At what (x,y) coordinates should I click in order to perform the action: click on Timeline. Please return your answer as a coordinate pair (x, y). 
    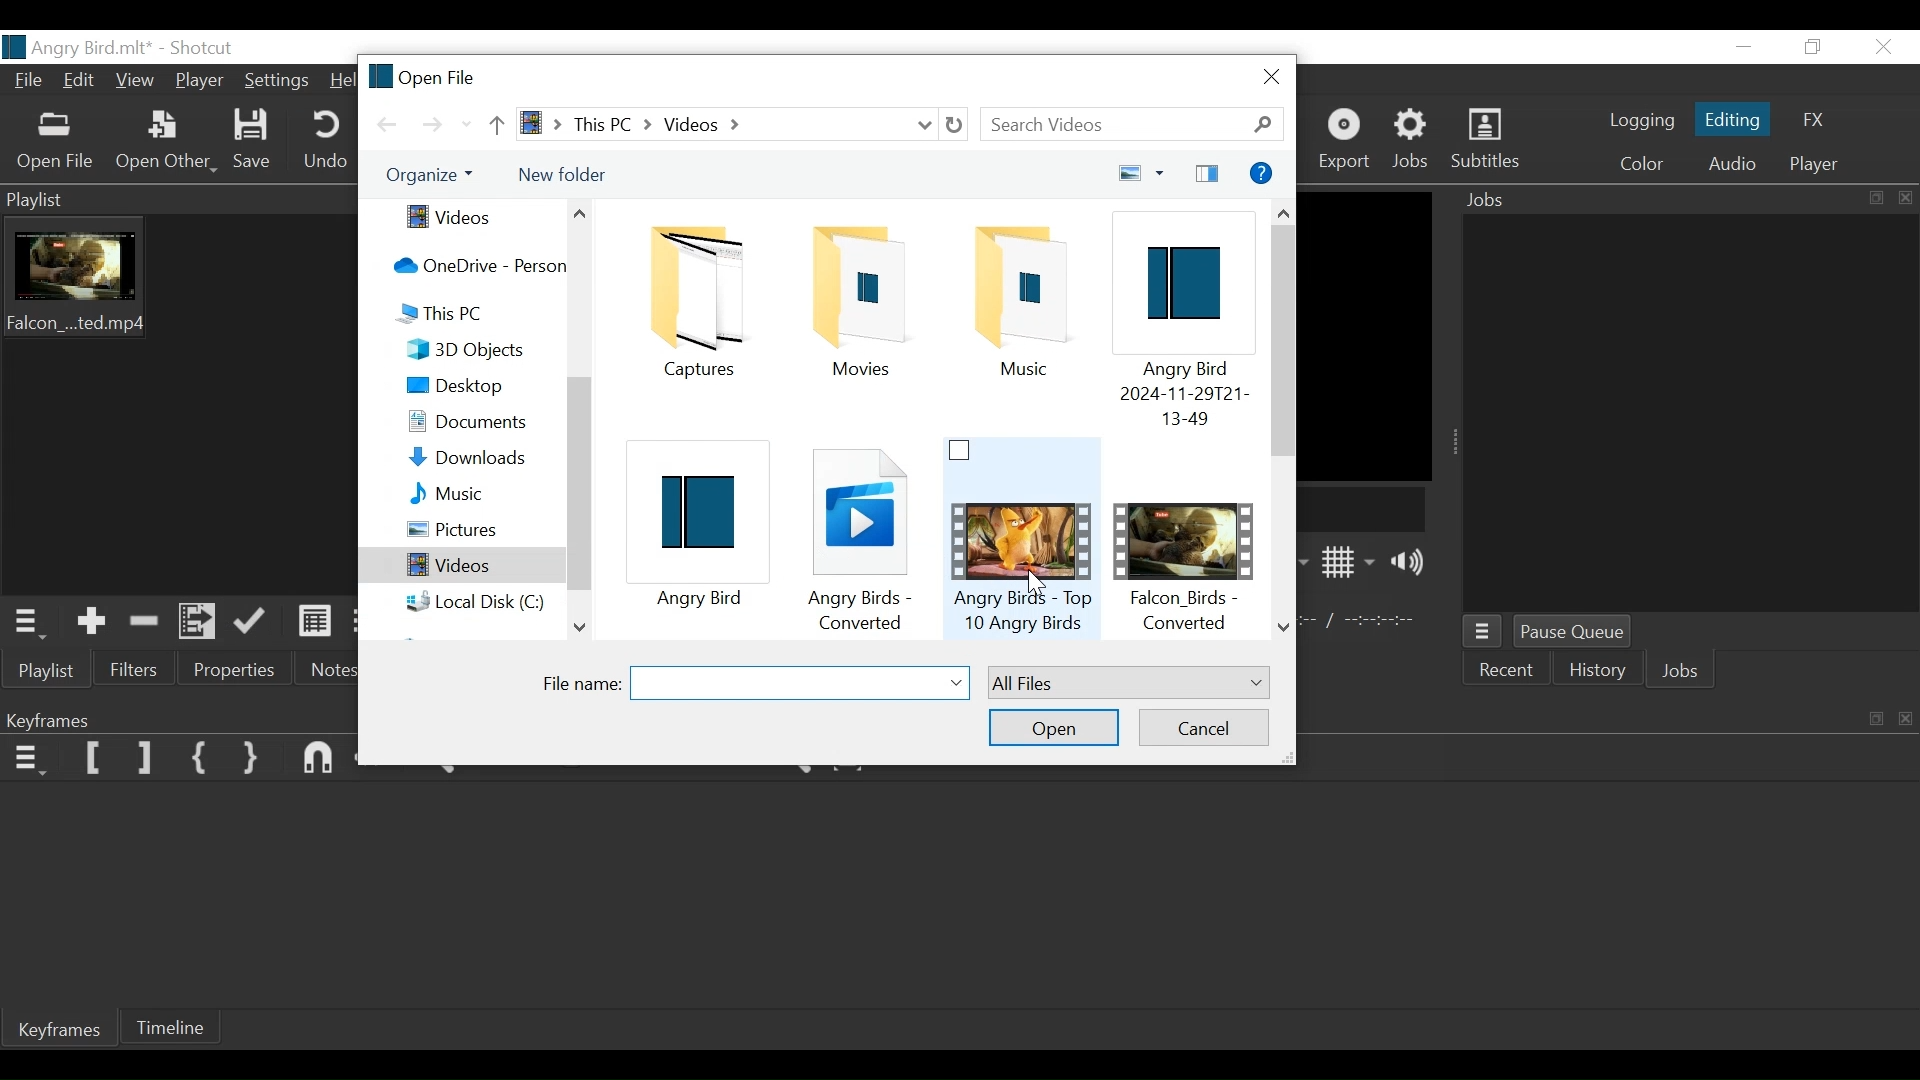
    Looking at the image, I should click on (171, 1027).